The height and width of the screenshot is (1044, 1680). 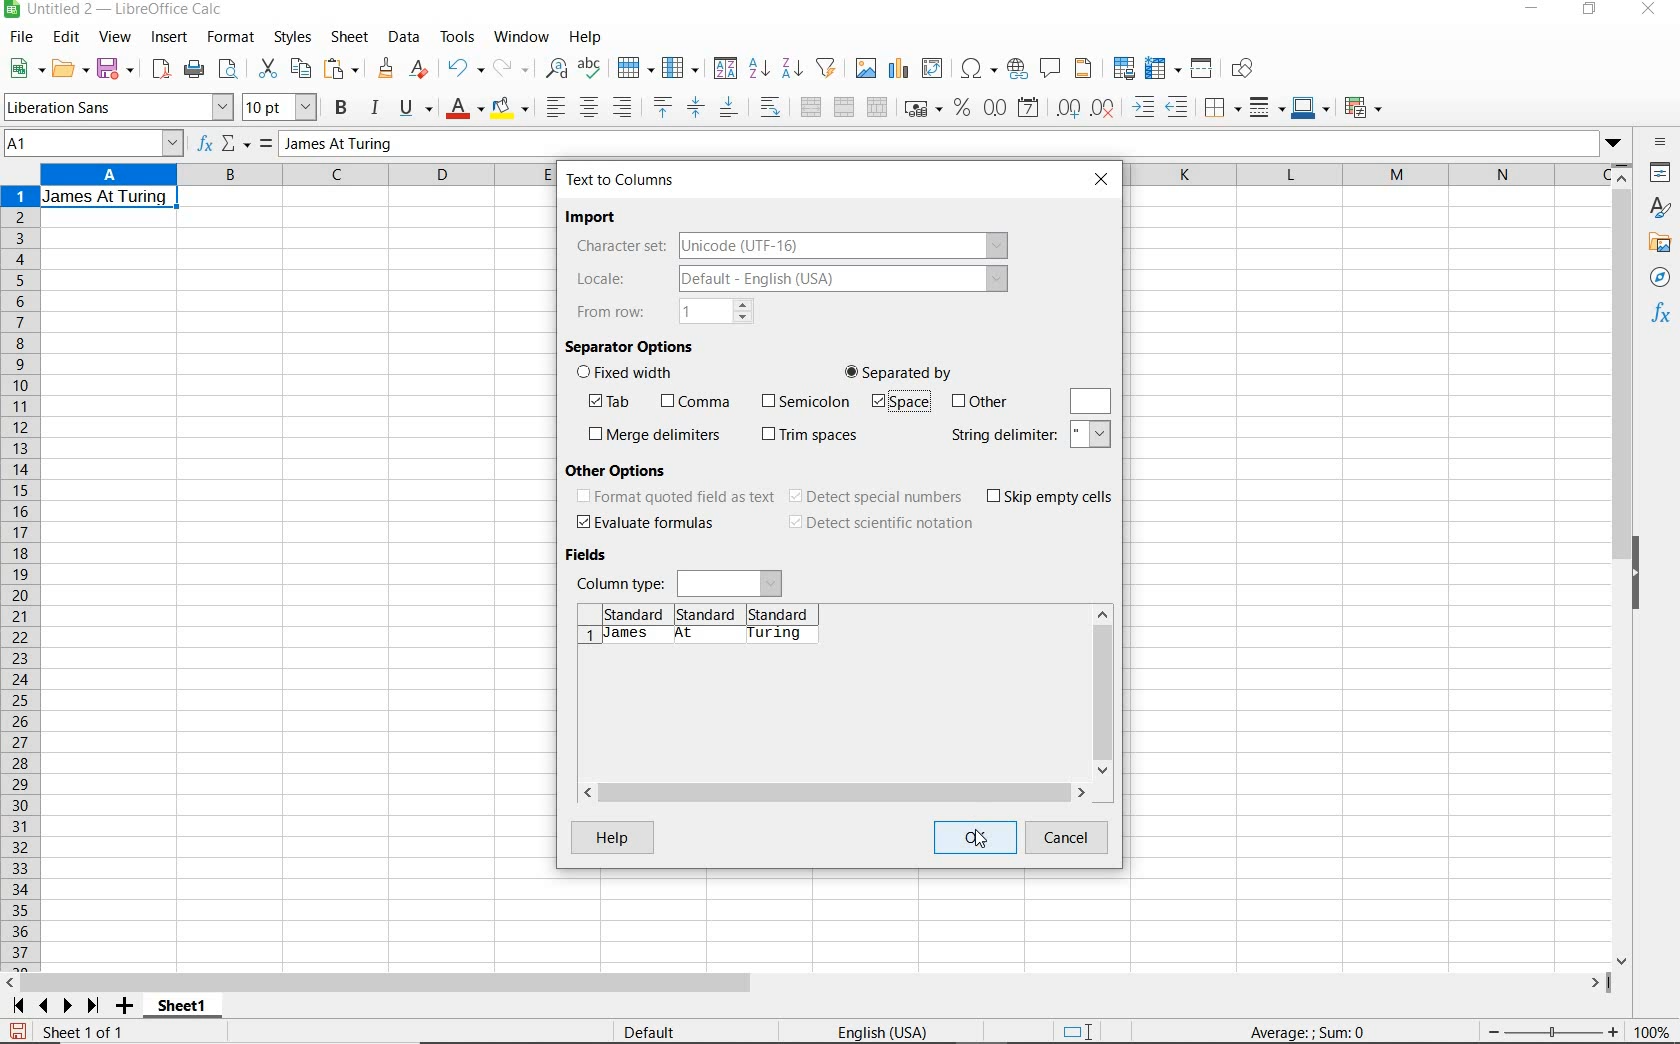 What do you see at coordinates (984, 843) in the screenshot?
I see `cursor` at bounding box center [984, 843].